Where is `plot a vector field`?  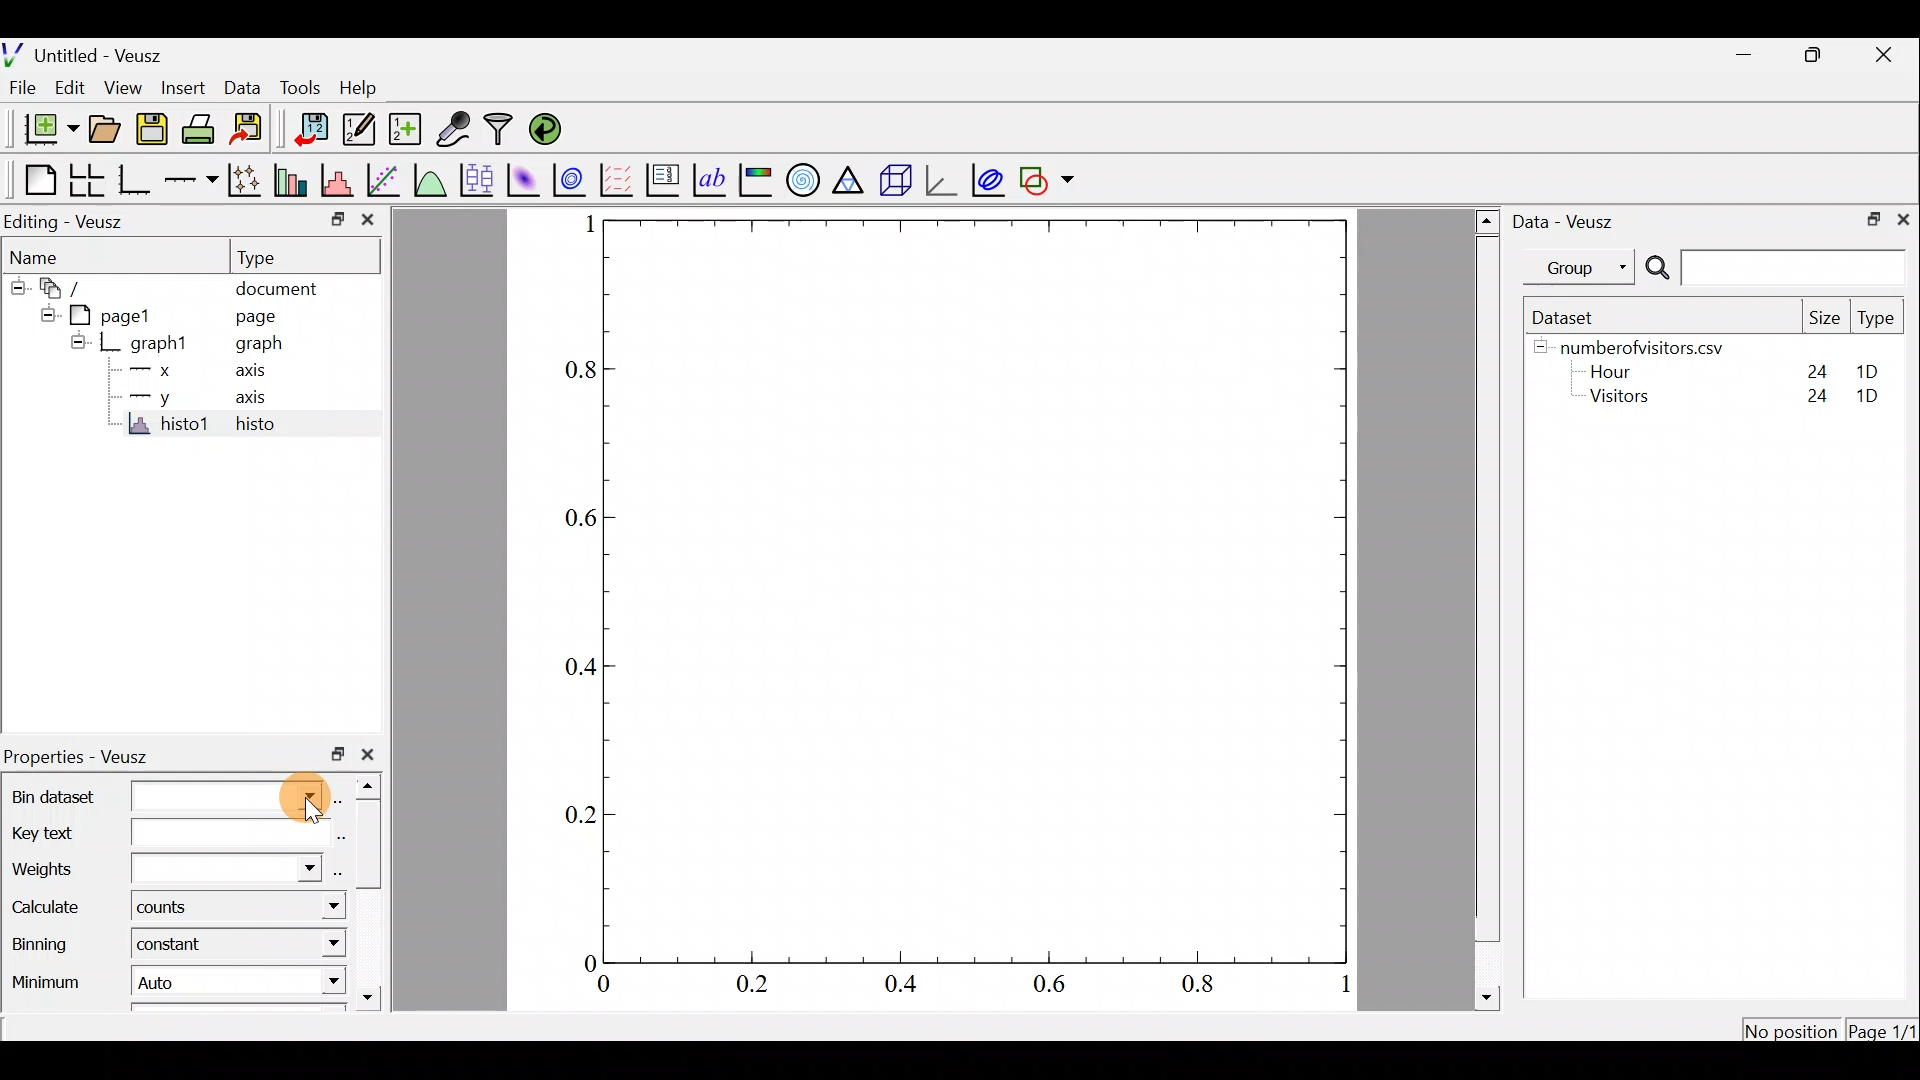 plot a vector field is located at coordinates (616, 177).